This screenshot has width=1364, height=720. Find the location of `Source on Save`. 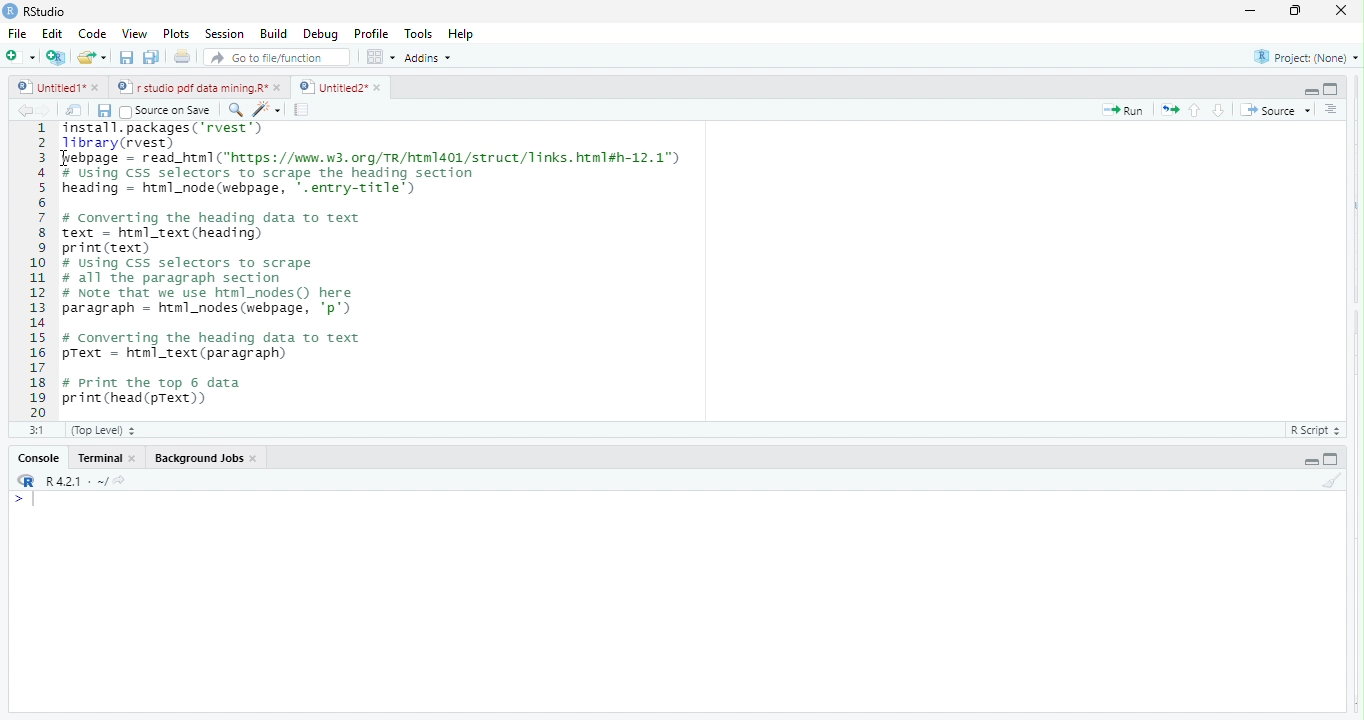

Source on Save is located at coordinates (168, 111).